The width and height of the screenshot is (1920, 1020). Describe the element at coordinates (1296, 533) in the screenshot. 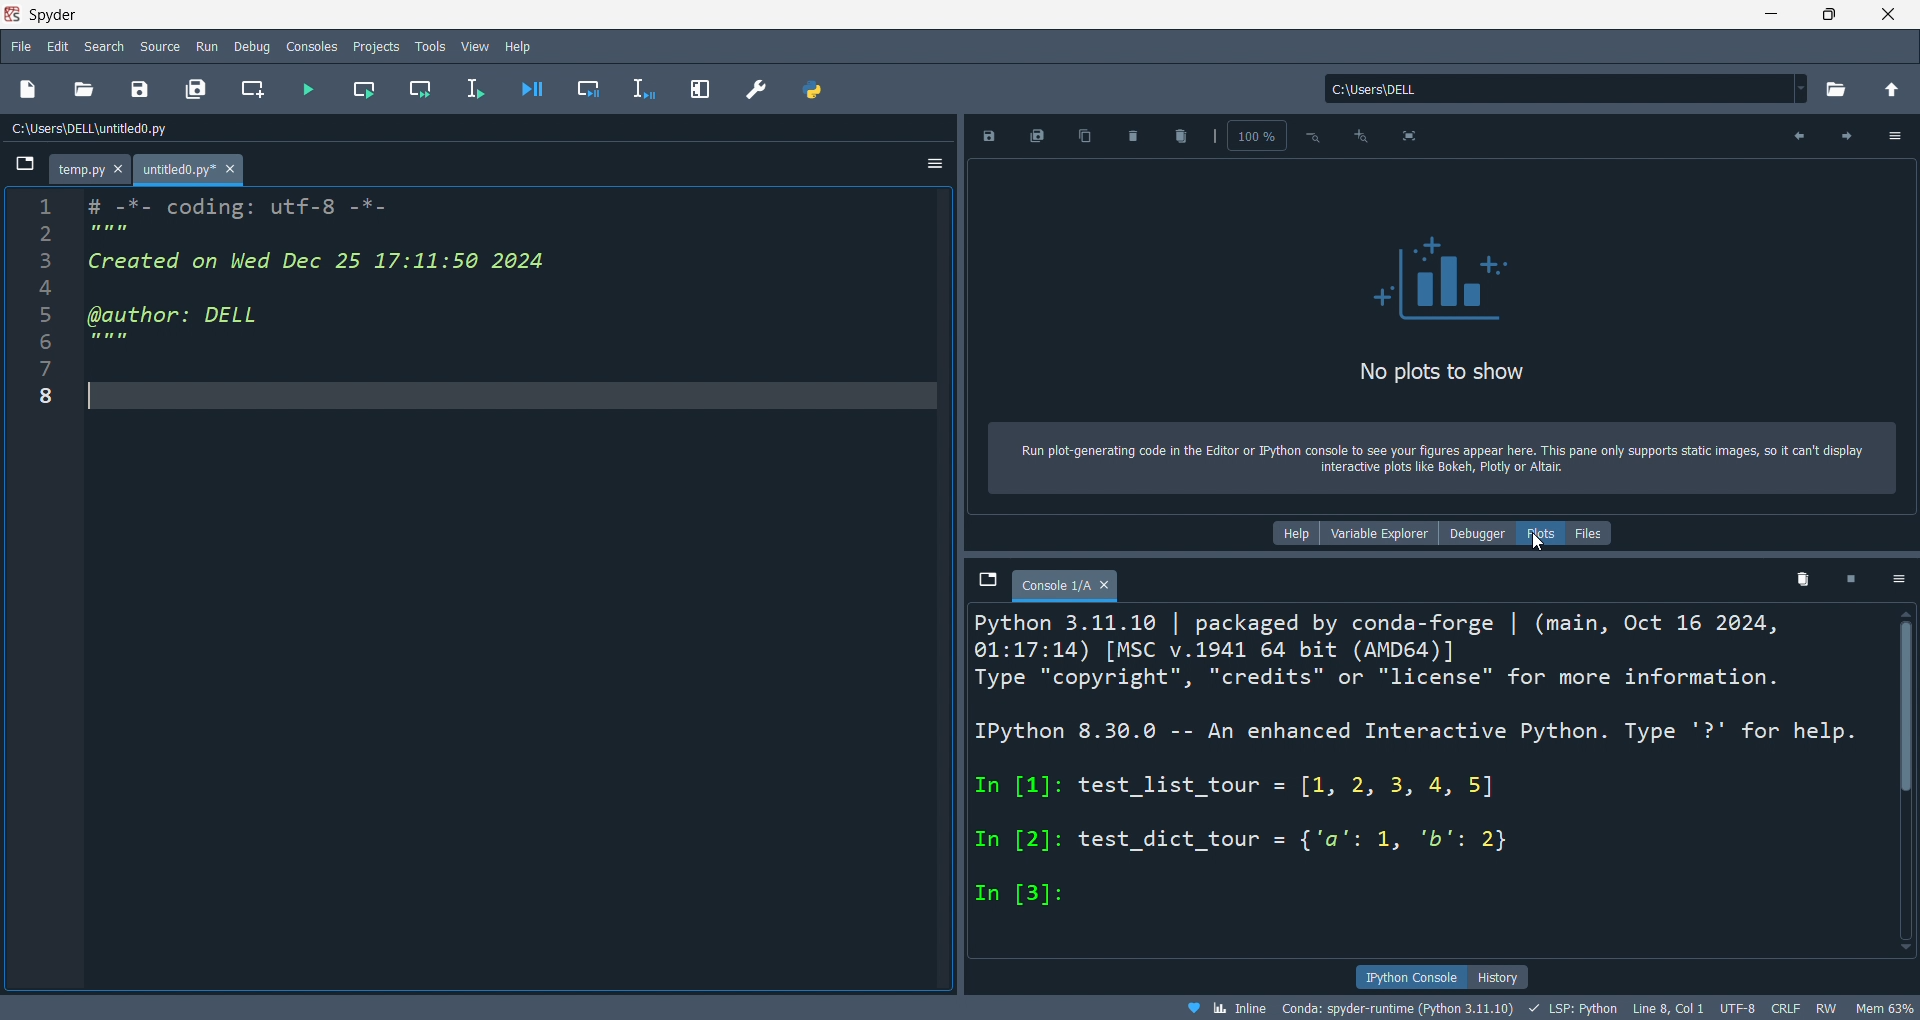

I see `help` at that location.